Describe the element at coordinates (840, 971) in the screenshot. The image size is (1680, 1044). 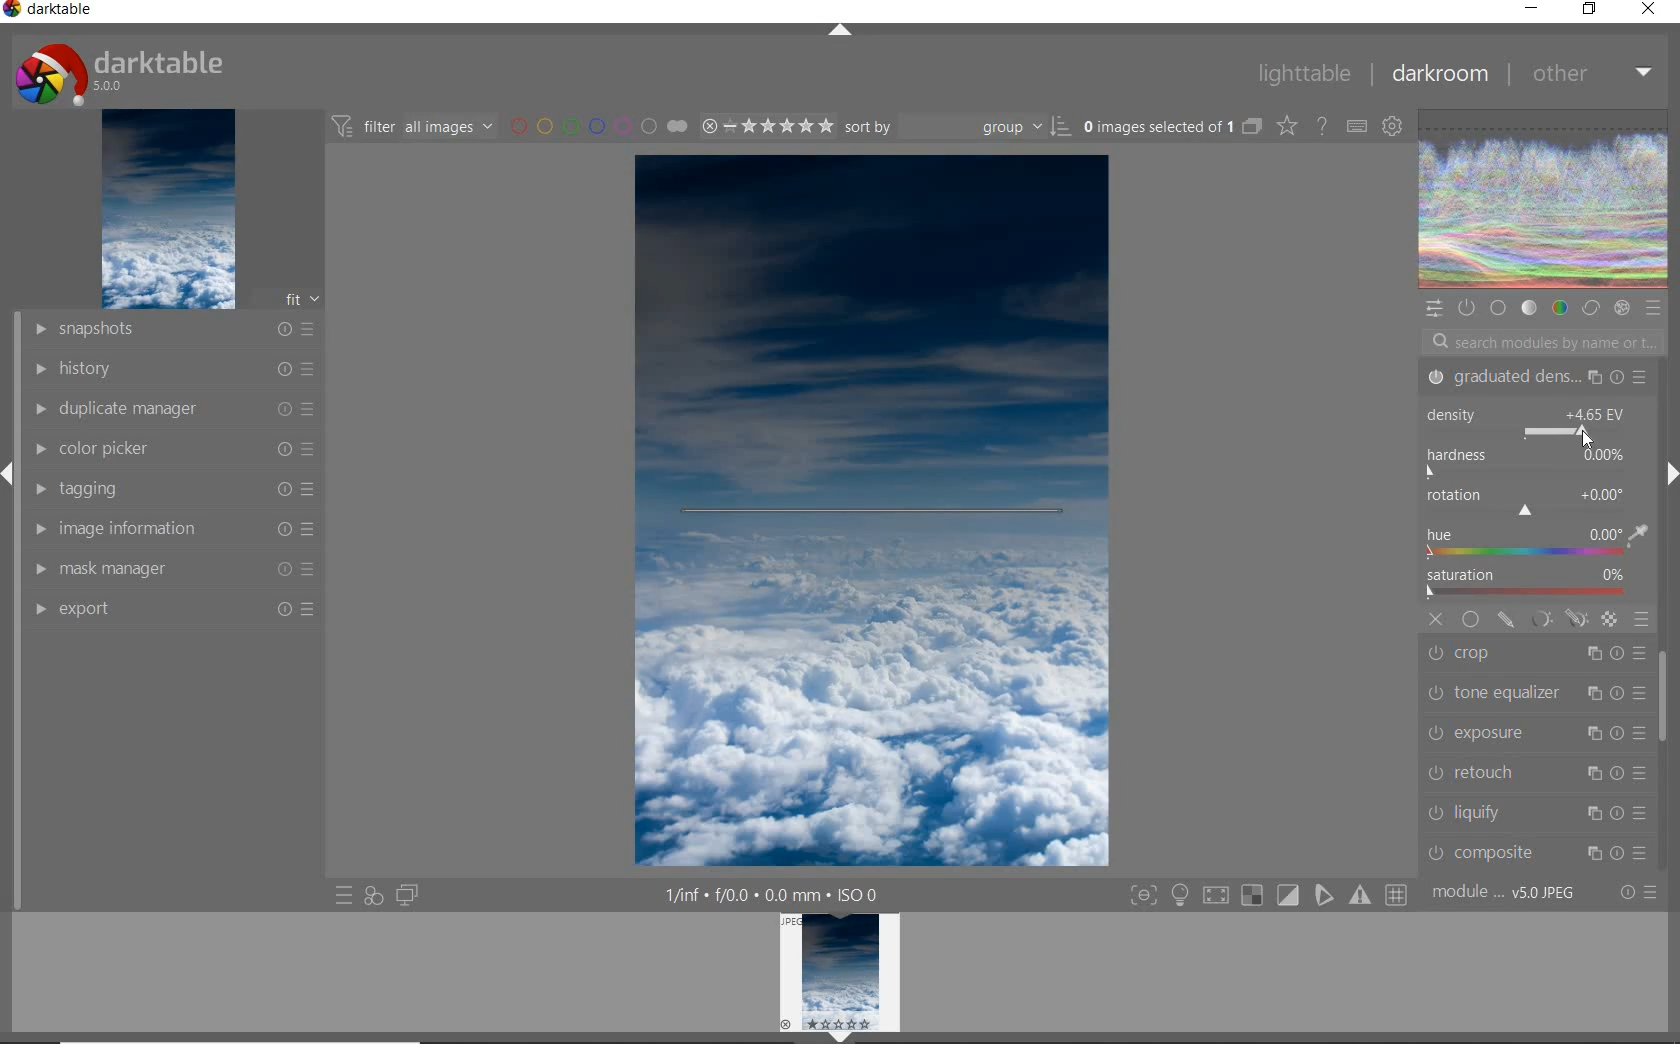
I see `IMAGE PREVIEW` at that location.